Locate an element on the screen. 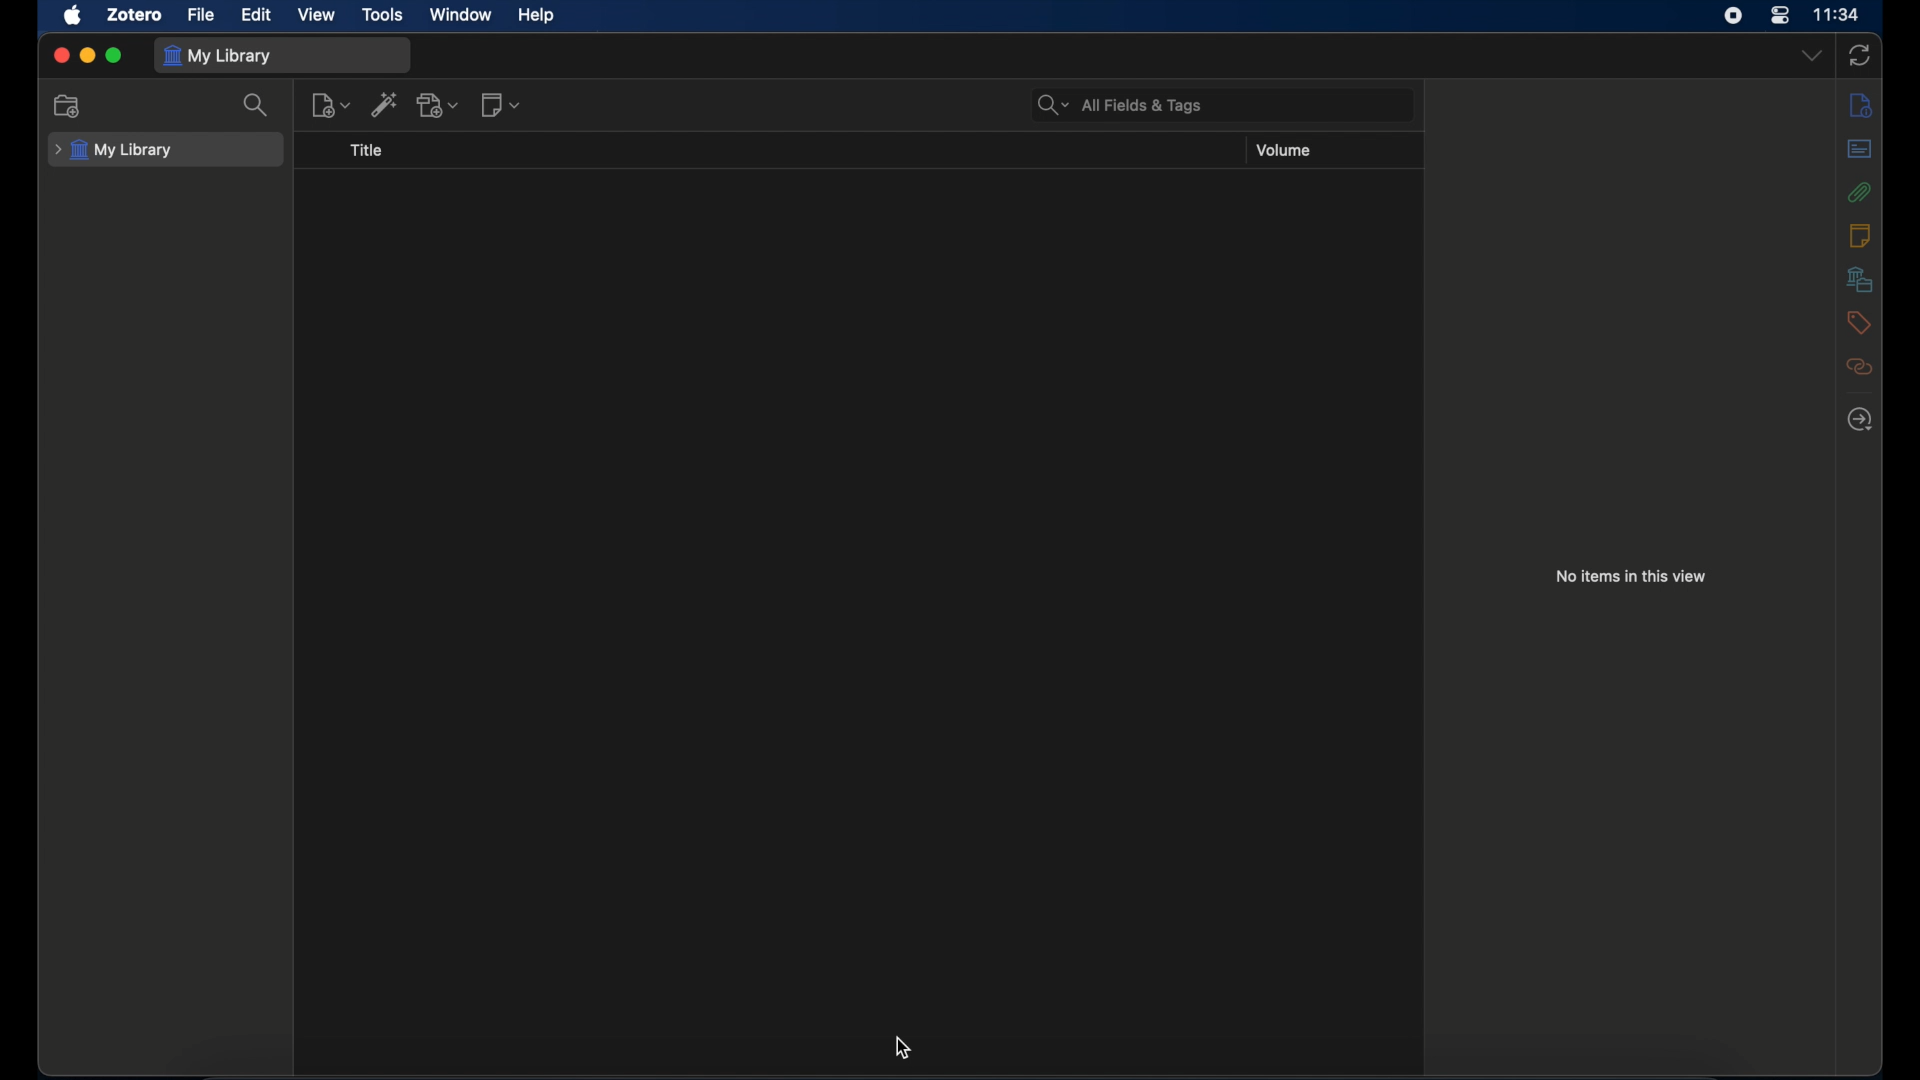 This screenshot has width=1920, height=1080. edit is located at coordinates (259, 16).